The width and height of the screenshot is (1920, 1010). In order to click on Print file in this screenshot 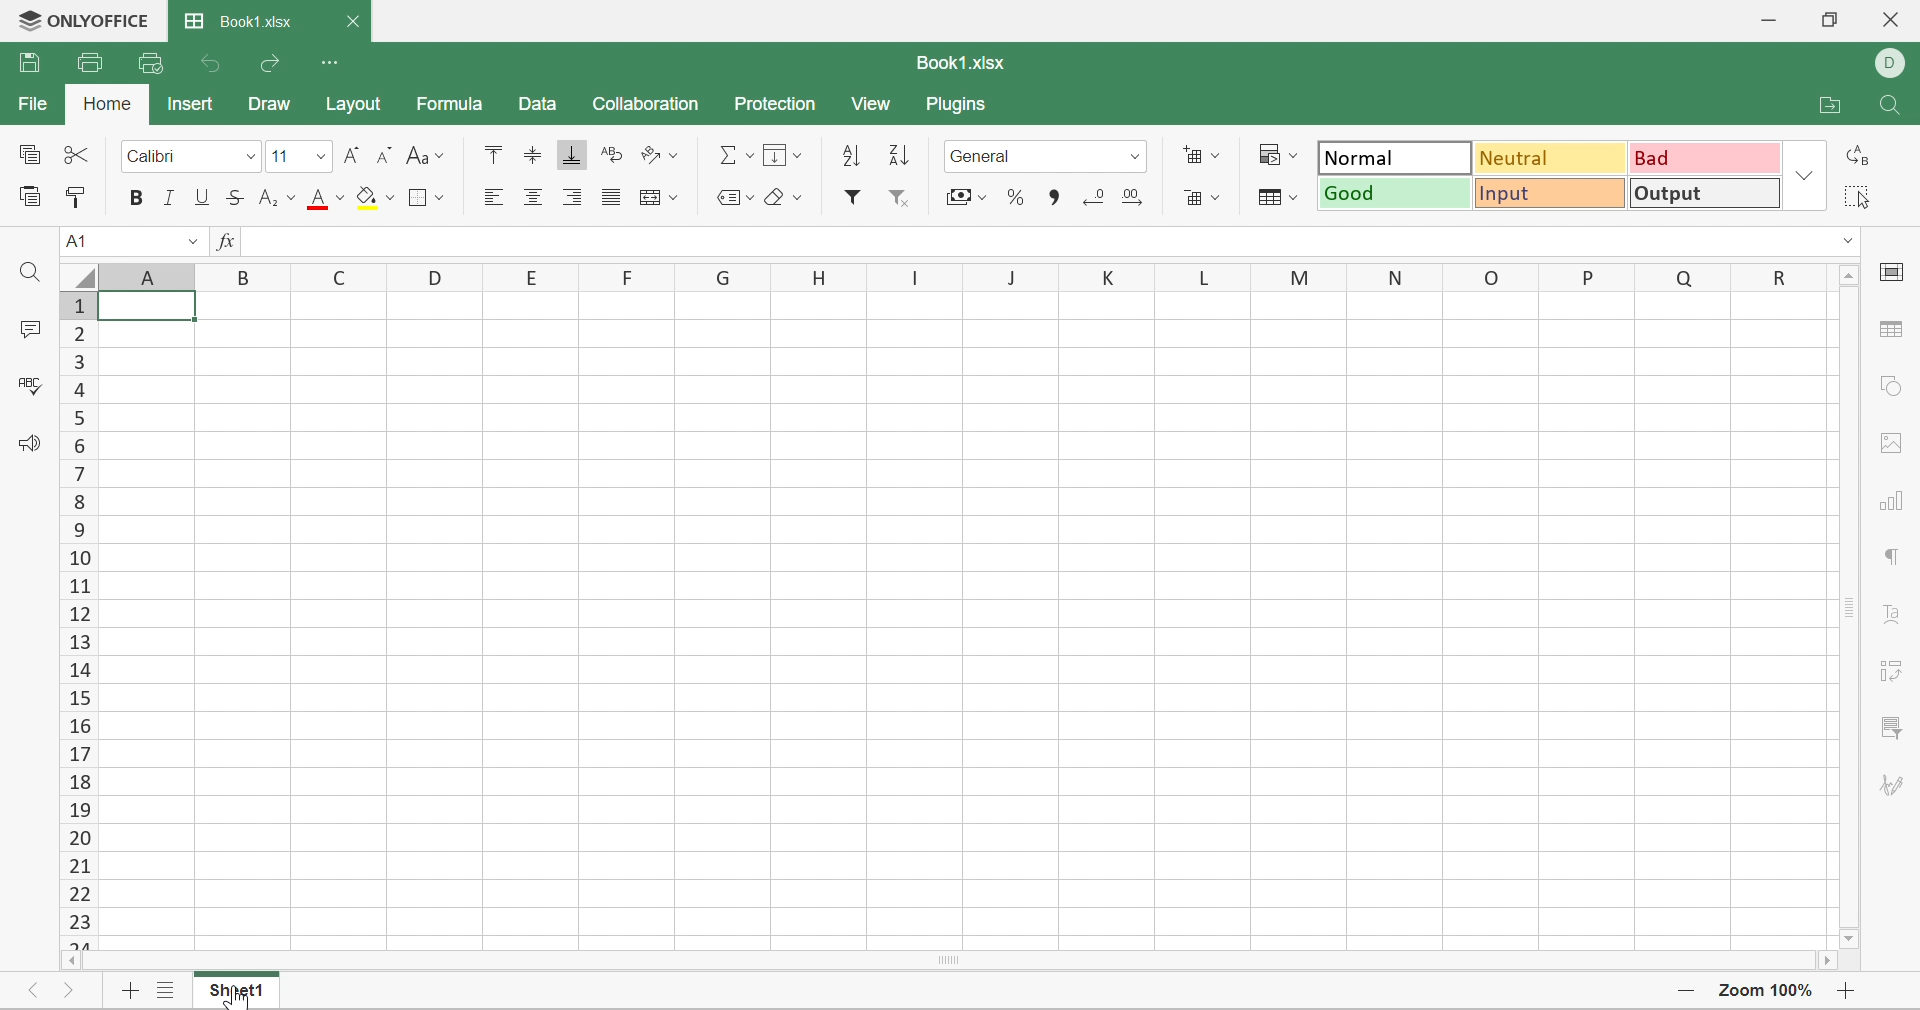, I will do `click(89, 63)`.